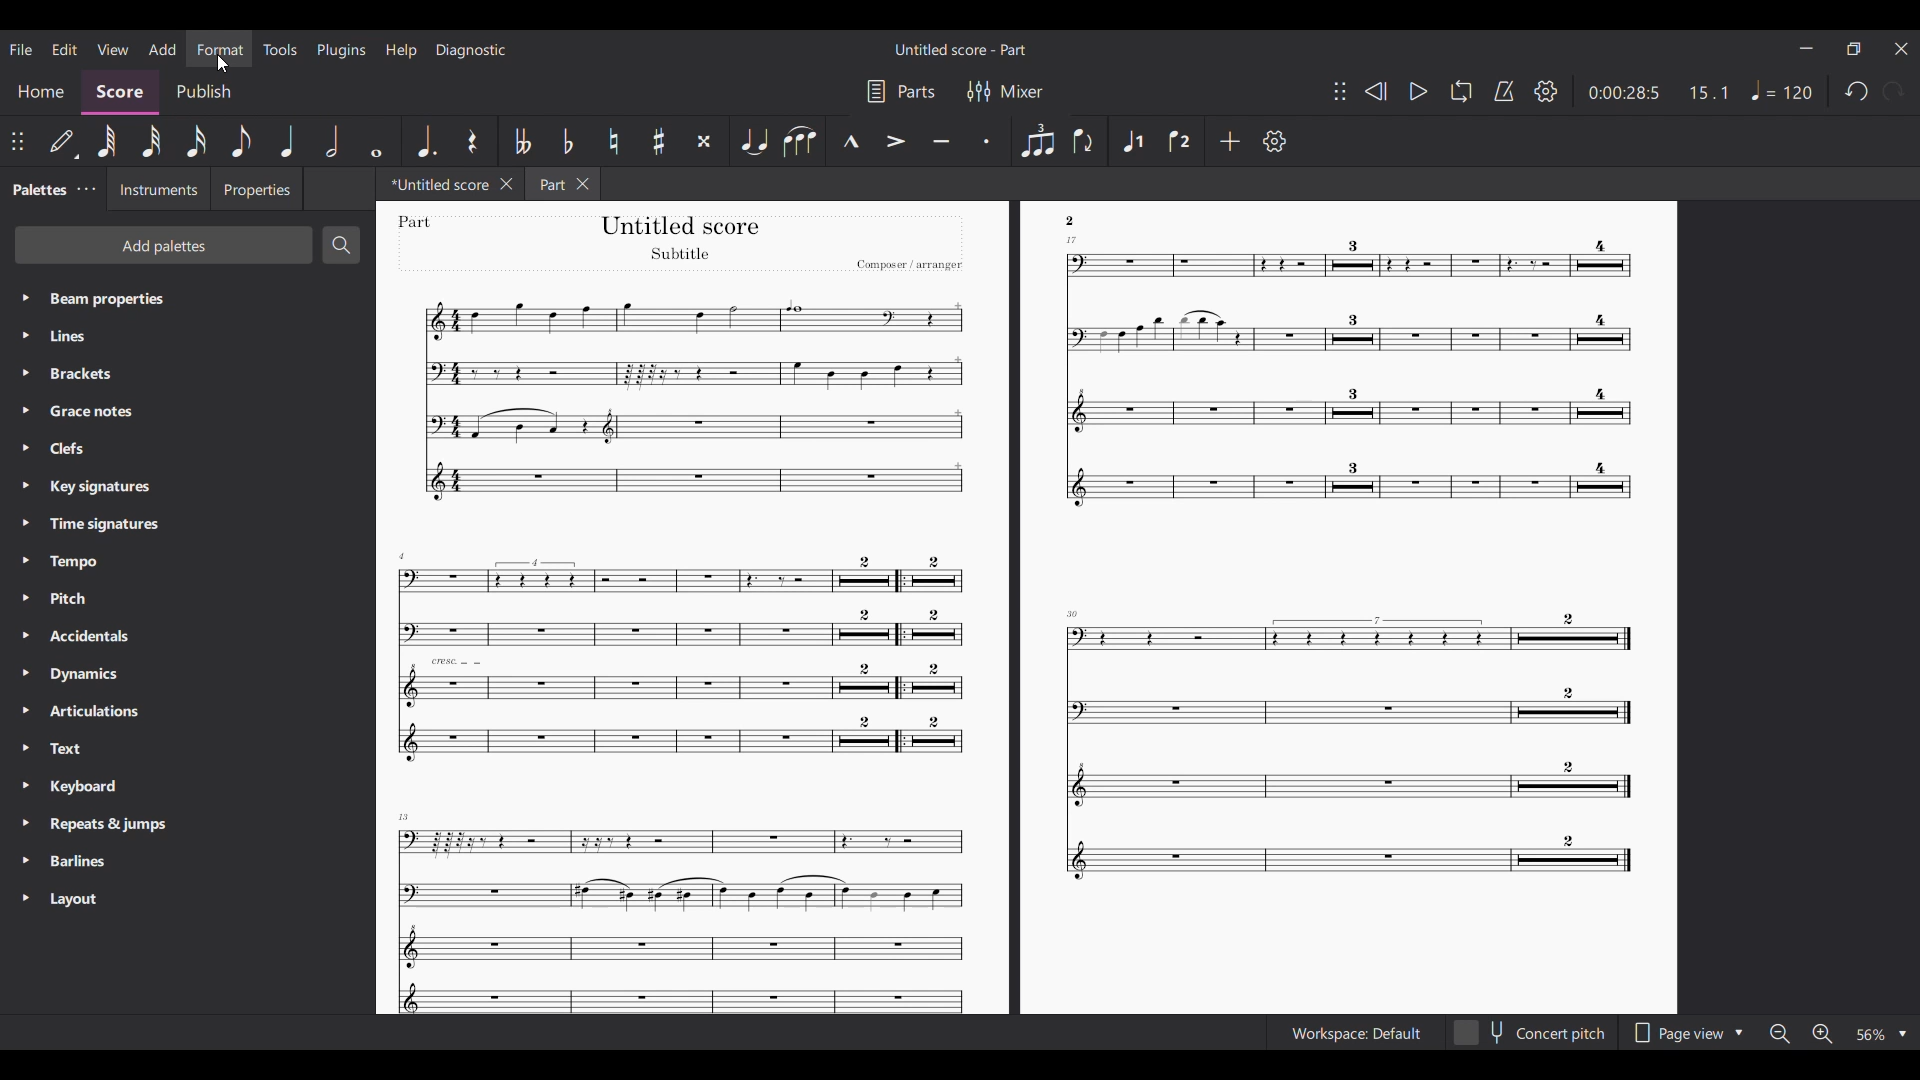 The width and height of the screenshot is (1920, 1080). Describe the element at coordinates (800, 141) in the screenshot. I see `Slur` at that location.